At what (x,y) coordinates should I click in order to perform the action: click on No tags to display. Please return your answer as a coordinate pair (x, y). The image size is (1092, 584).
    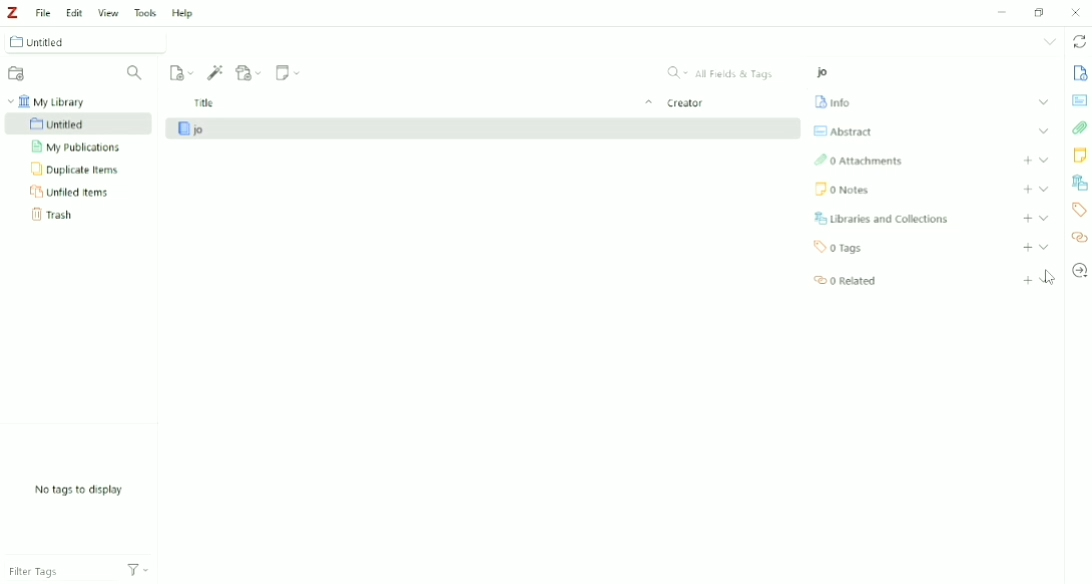
    Looking at the image, I should click on (79, 492).